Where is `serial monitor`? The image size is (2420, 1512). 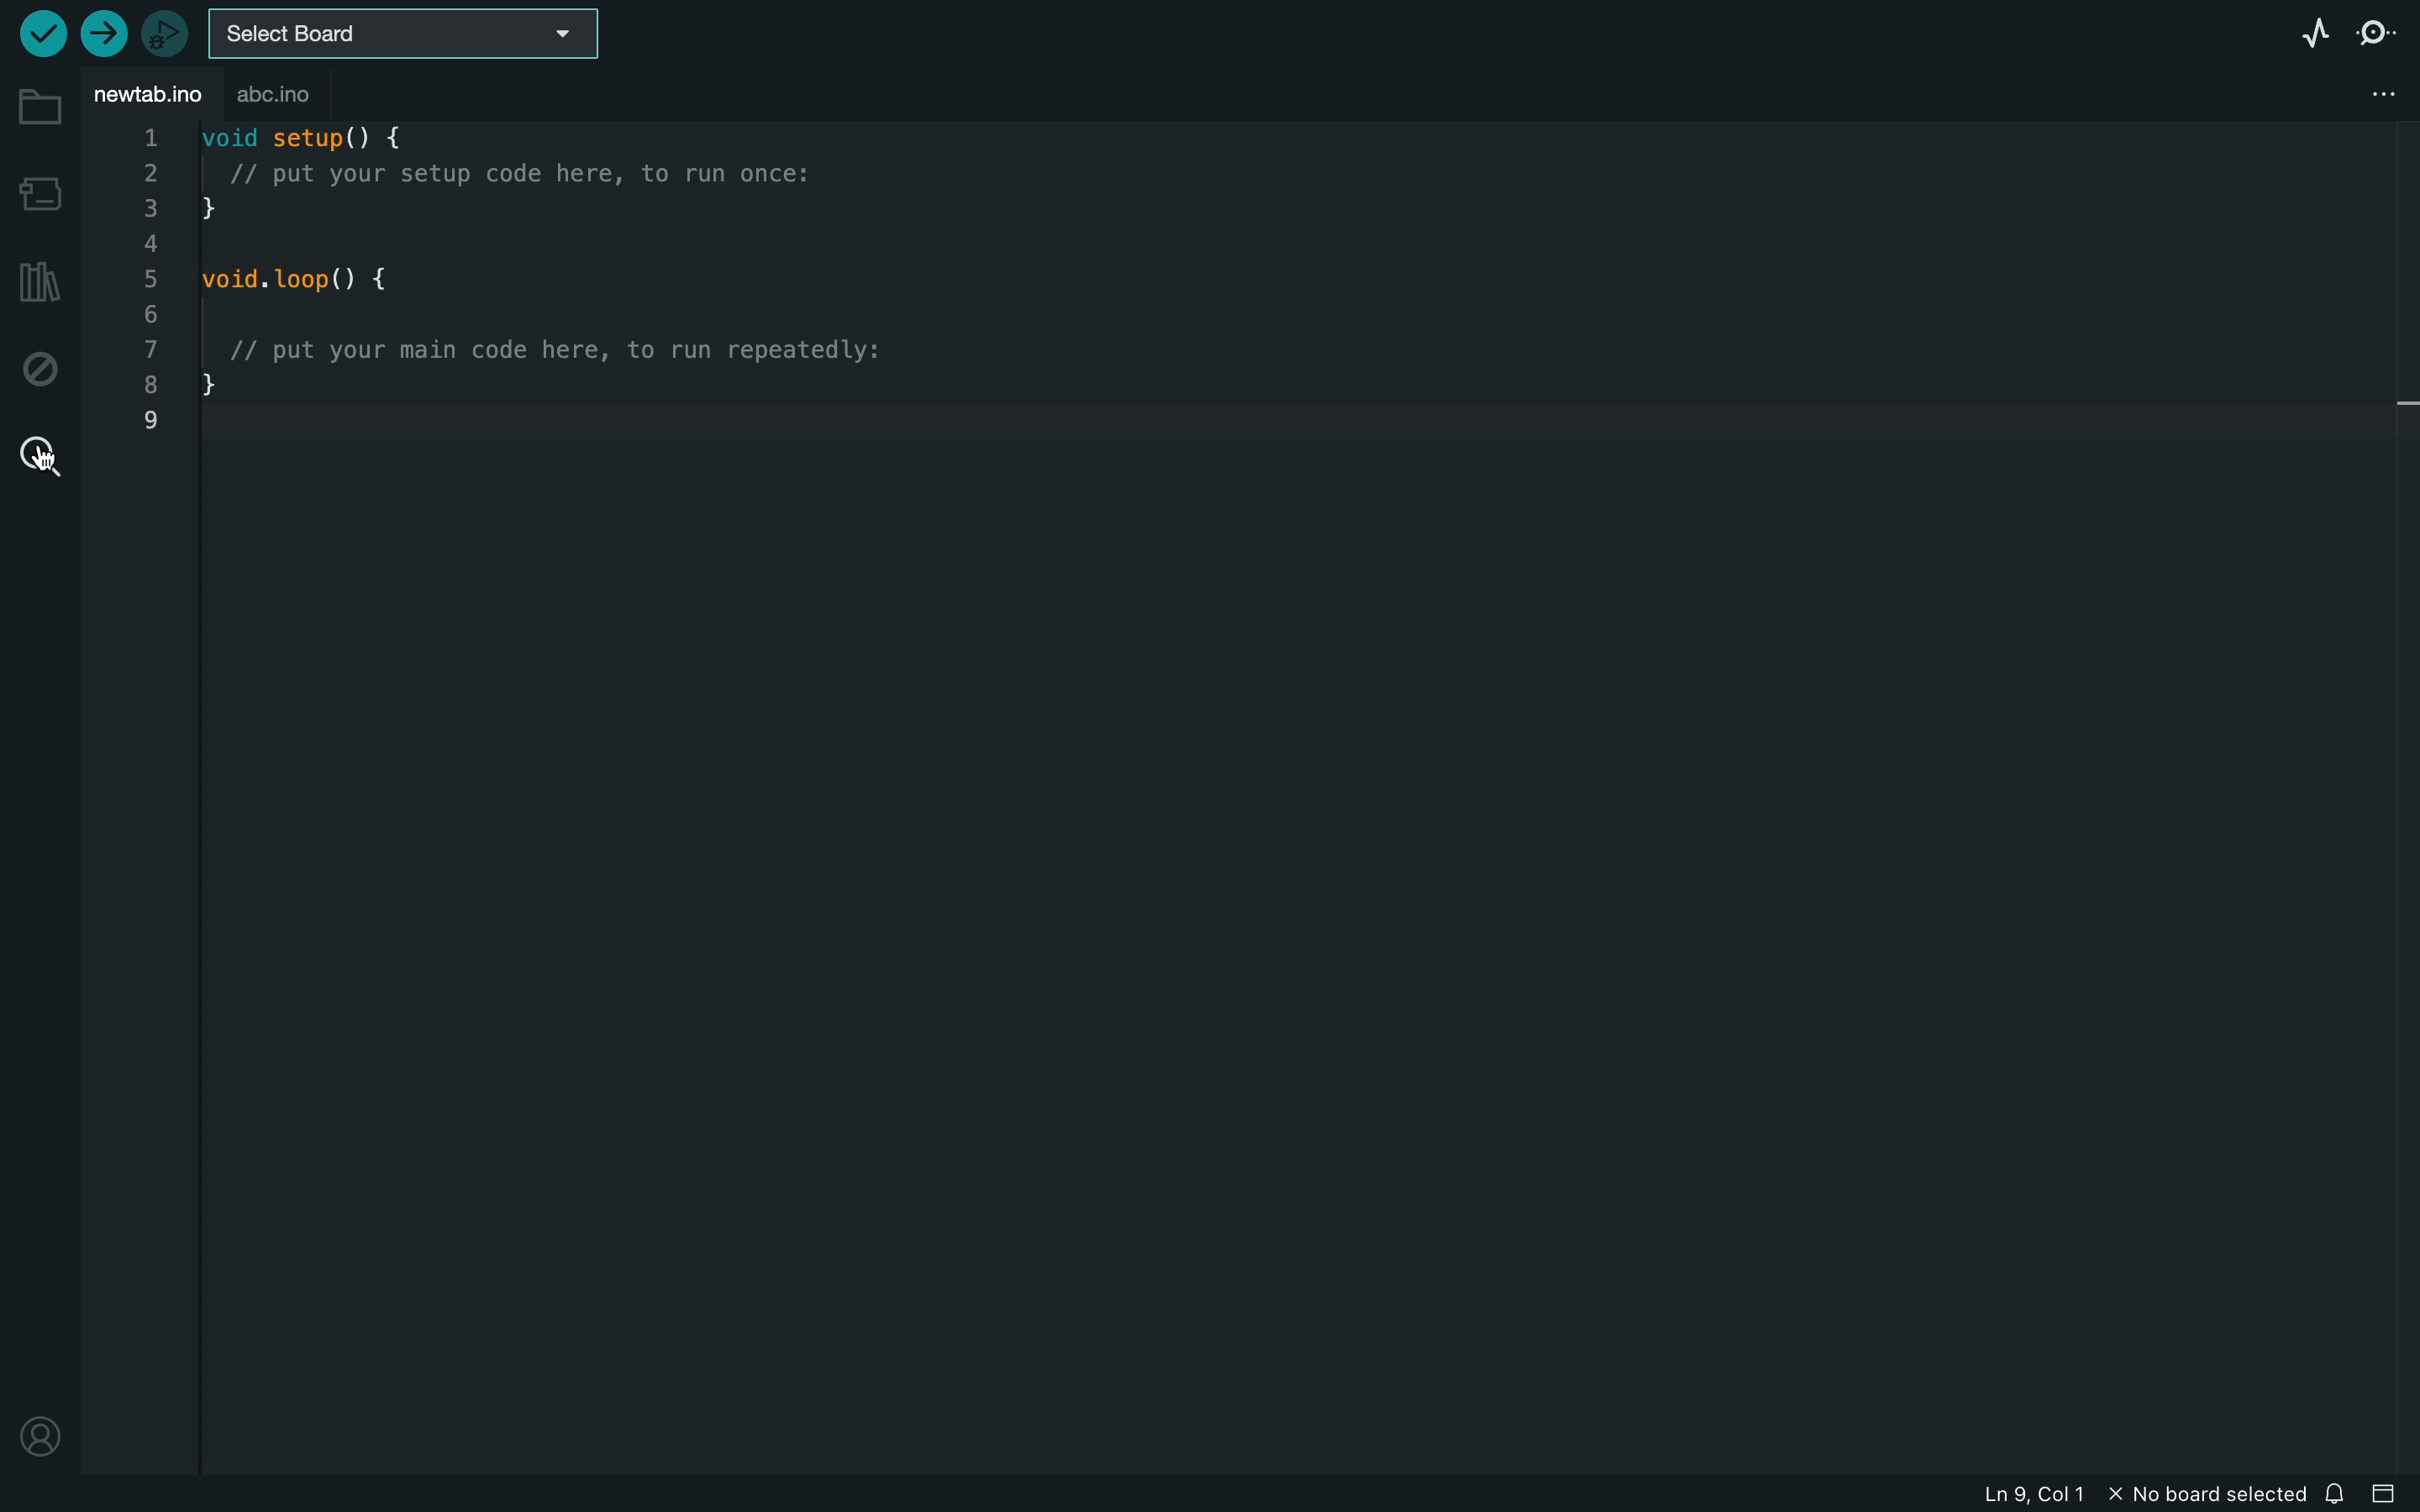
serial monitor is located at coordinates (2375, 36).